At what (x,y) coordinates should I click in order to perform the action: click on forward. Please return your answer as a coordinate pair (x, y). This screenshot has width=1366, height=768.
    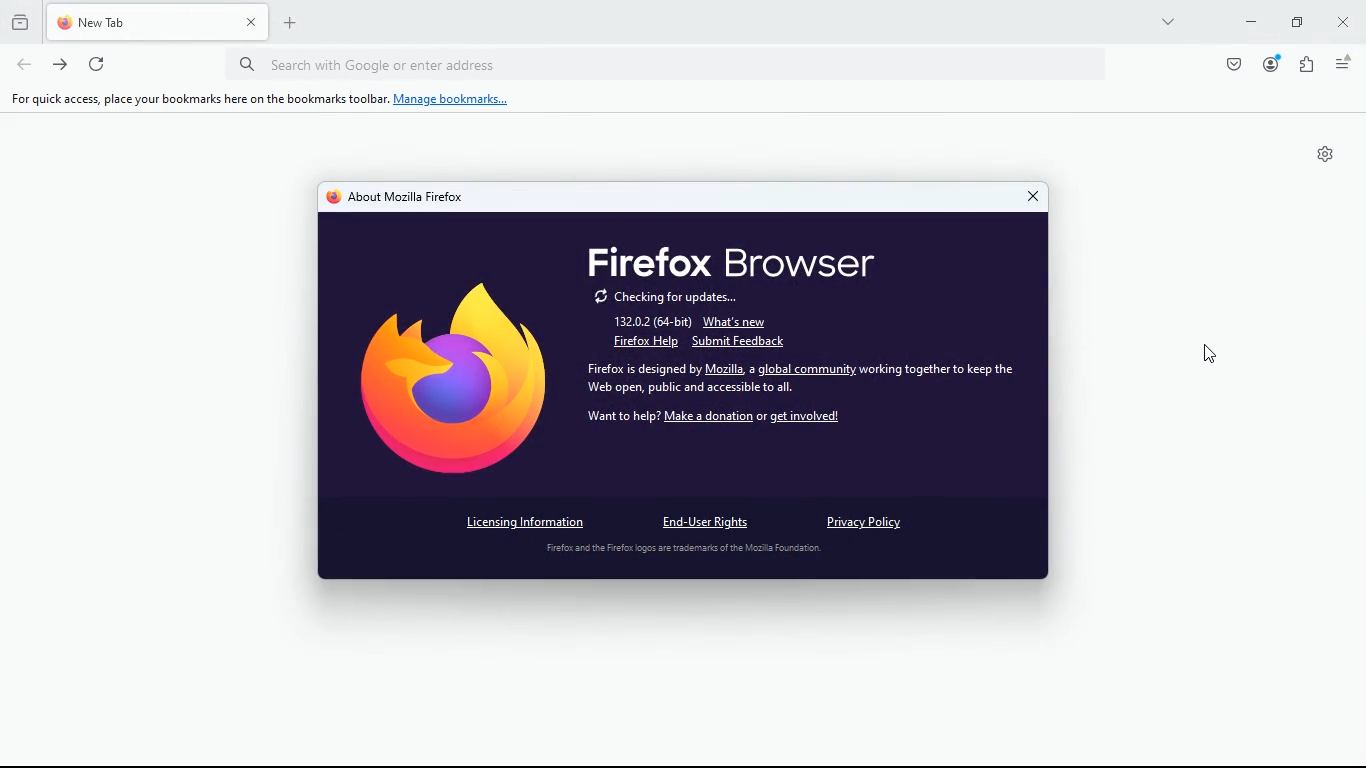
    Looking at the image, I should click on (61, 65).